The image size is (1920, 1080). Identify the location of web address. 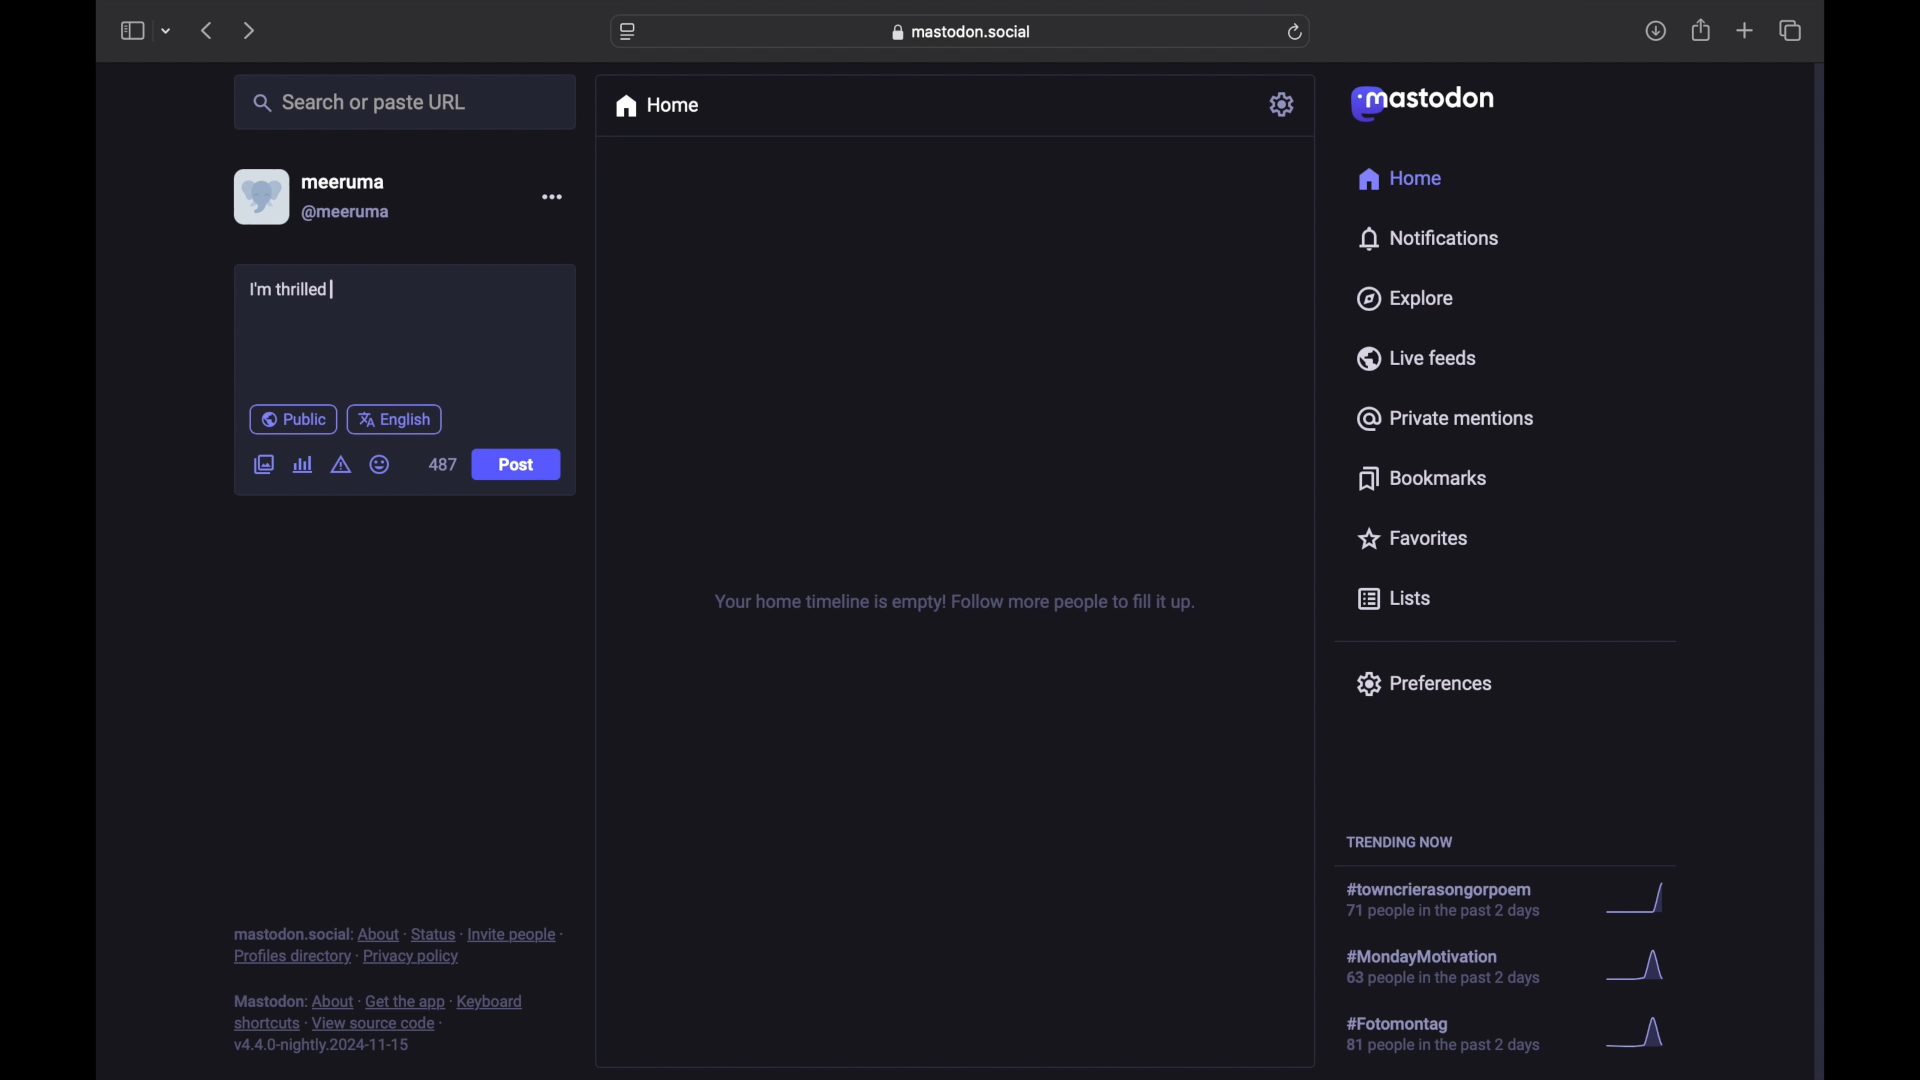
(962, 32).